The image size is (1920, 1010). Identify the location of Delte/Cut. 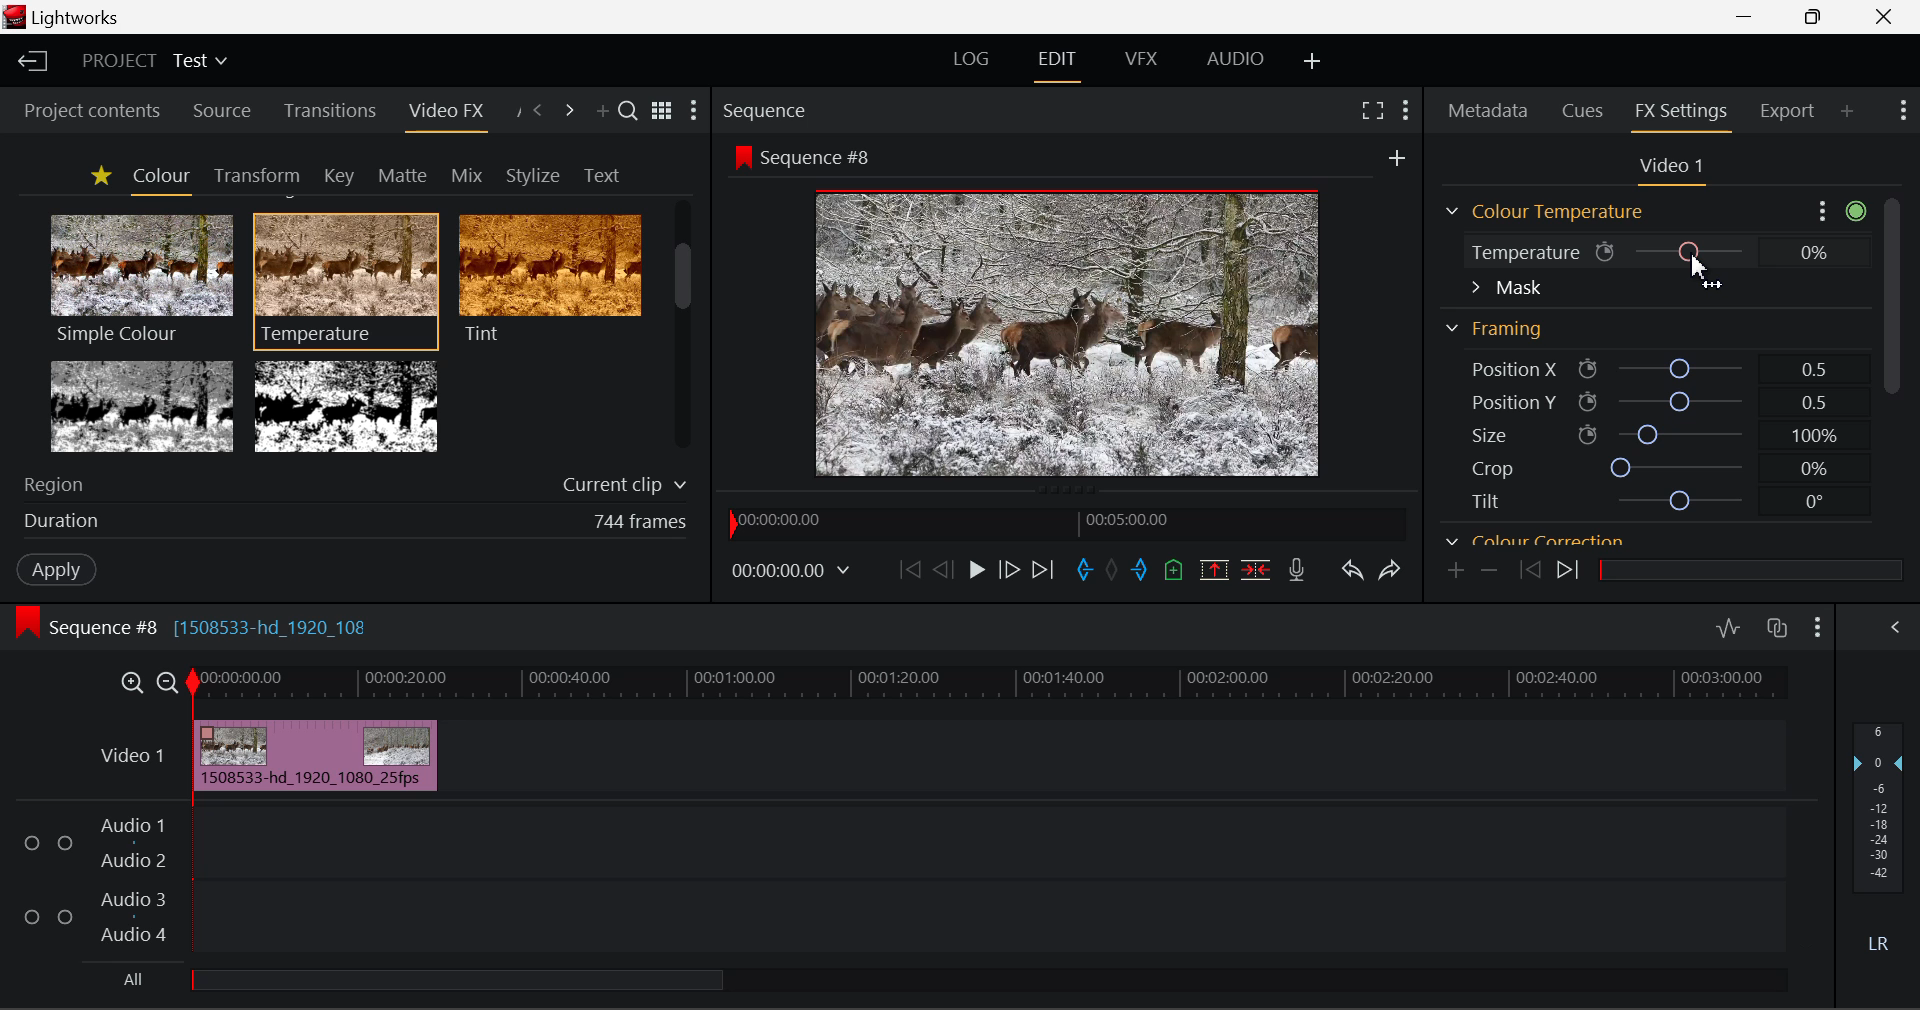
(1259, 570).